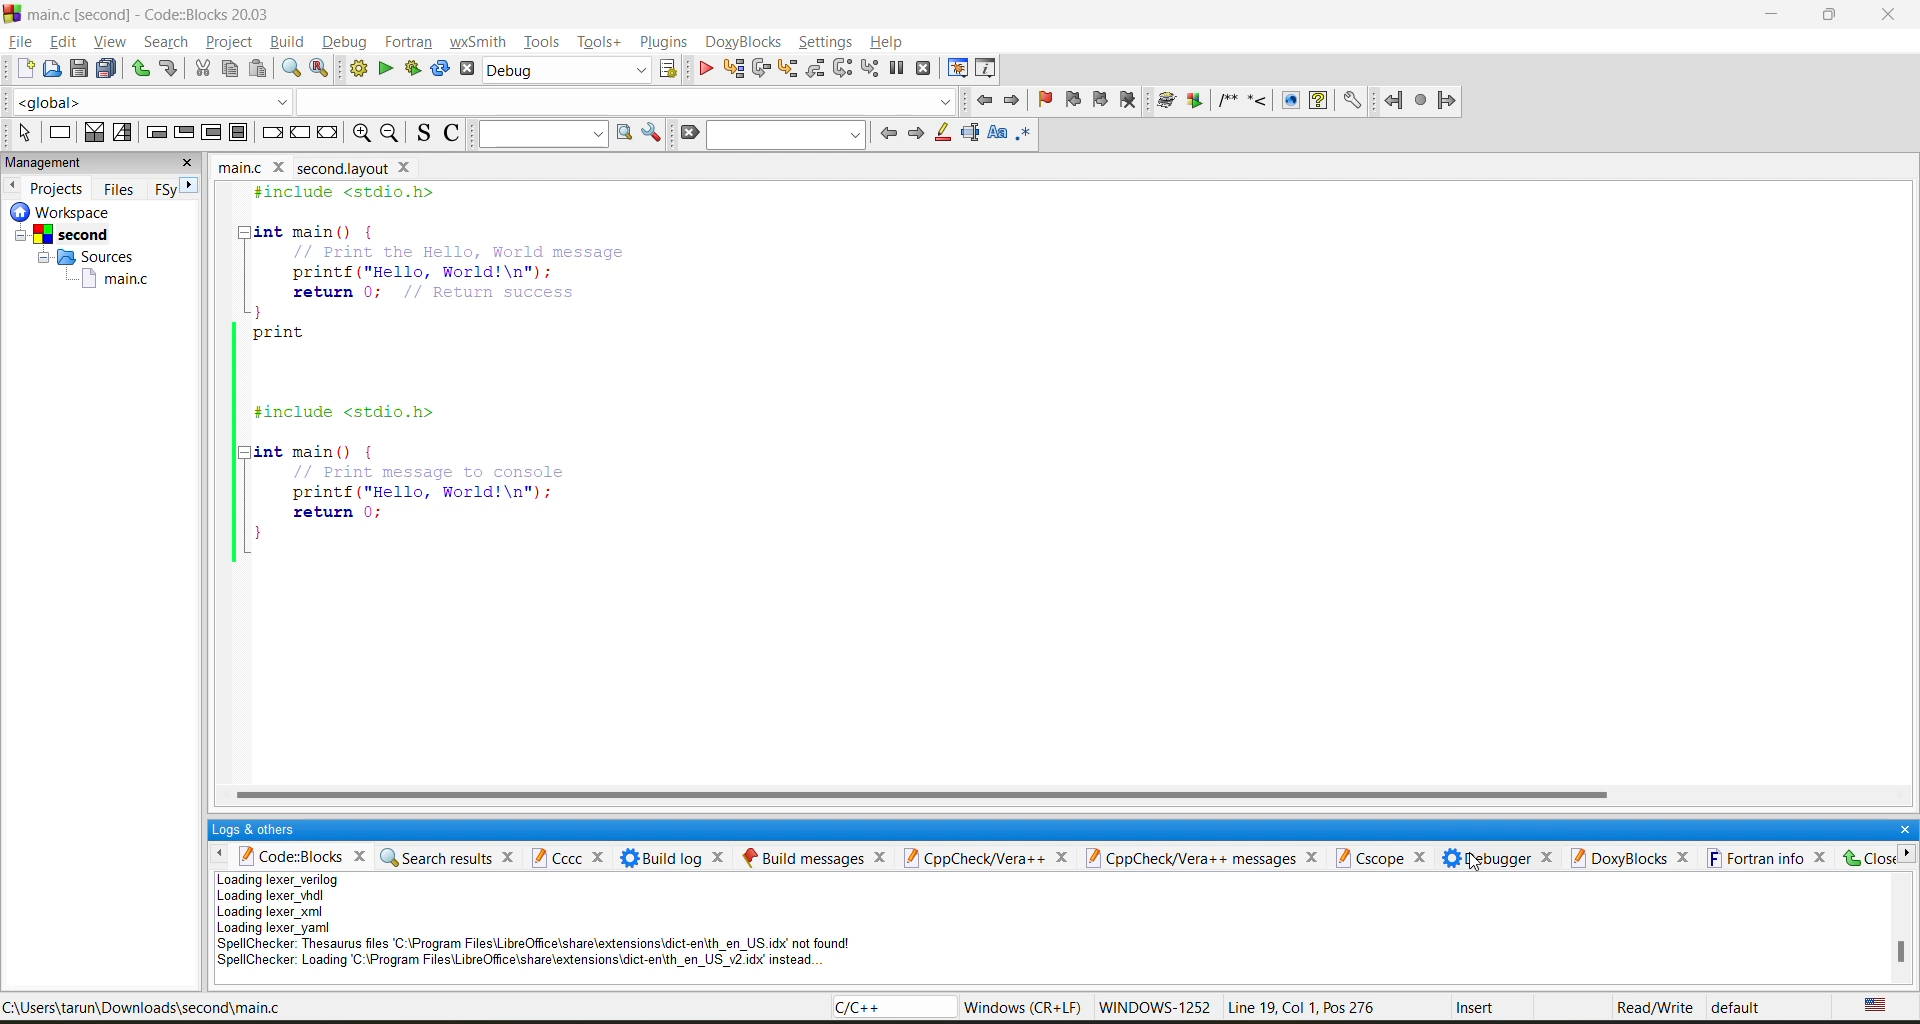 The width and height of the screenshot is (1920, 1024). Describe the element at coordinates (408, 42) in the screenshot. I see `fortran` at that location.